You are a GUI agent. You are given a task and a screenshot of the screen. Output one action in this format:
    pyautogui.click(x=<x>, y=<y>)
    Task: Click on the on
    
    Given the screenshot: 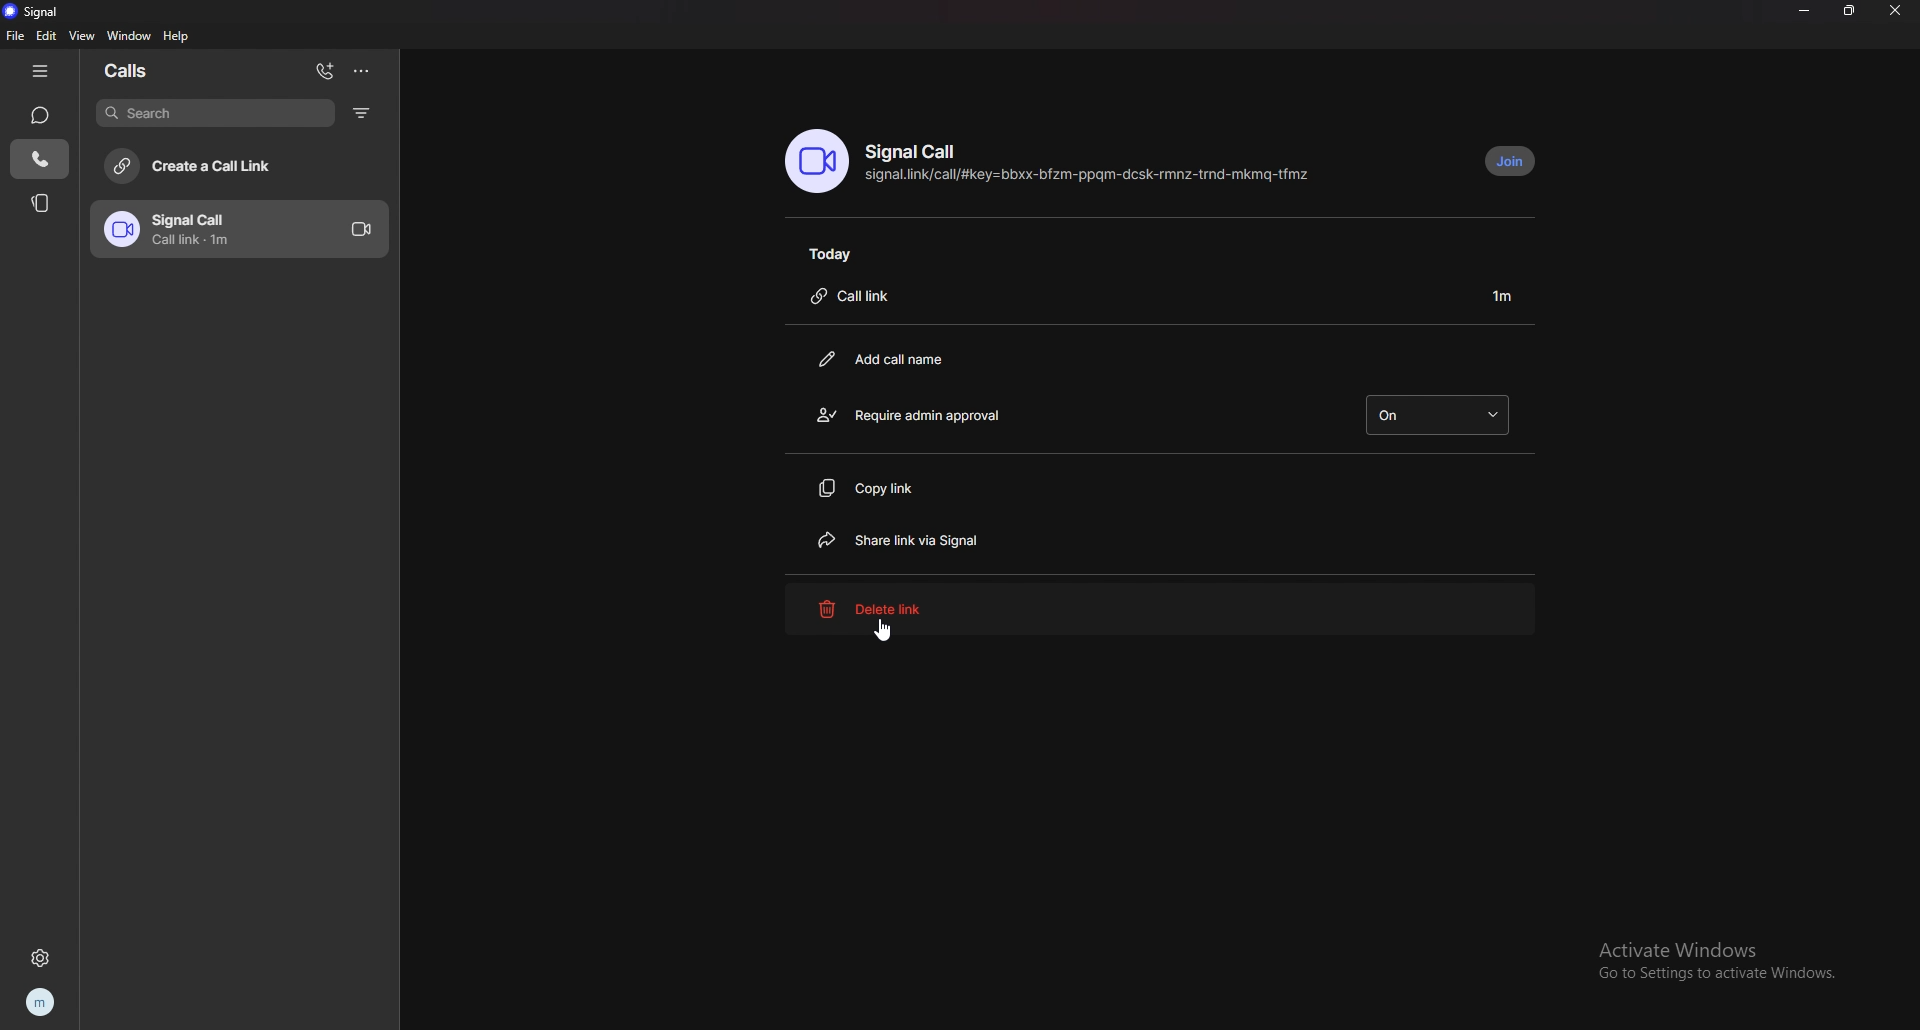 What is the action you would take?
    pyautogui.click(x=1442, y=413)
    